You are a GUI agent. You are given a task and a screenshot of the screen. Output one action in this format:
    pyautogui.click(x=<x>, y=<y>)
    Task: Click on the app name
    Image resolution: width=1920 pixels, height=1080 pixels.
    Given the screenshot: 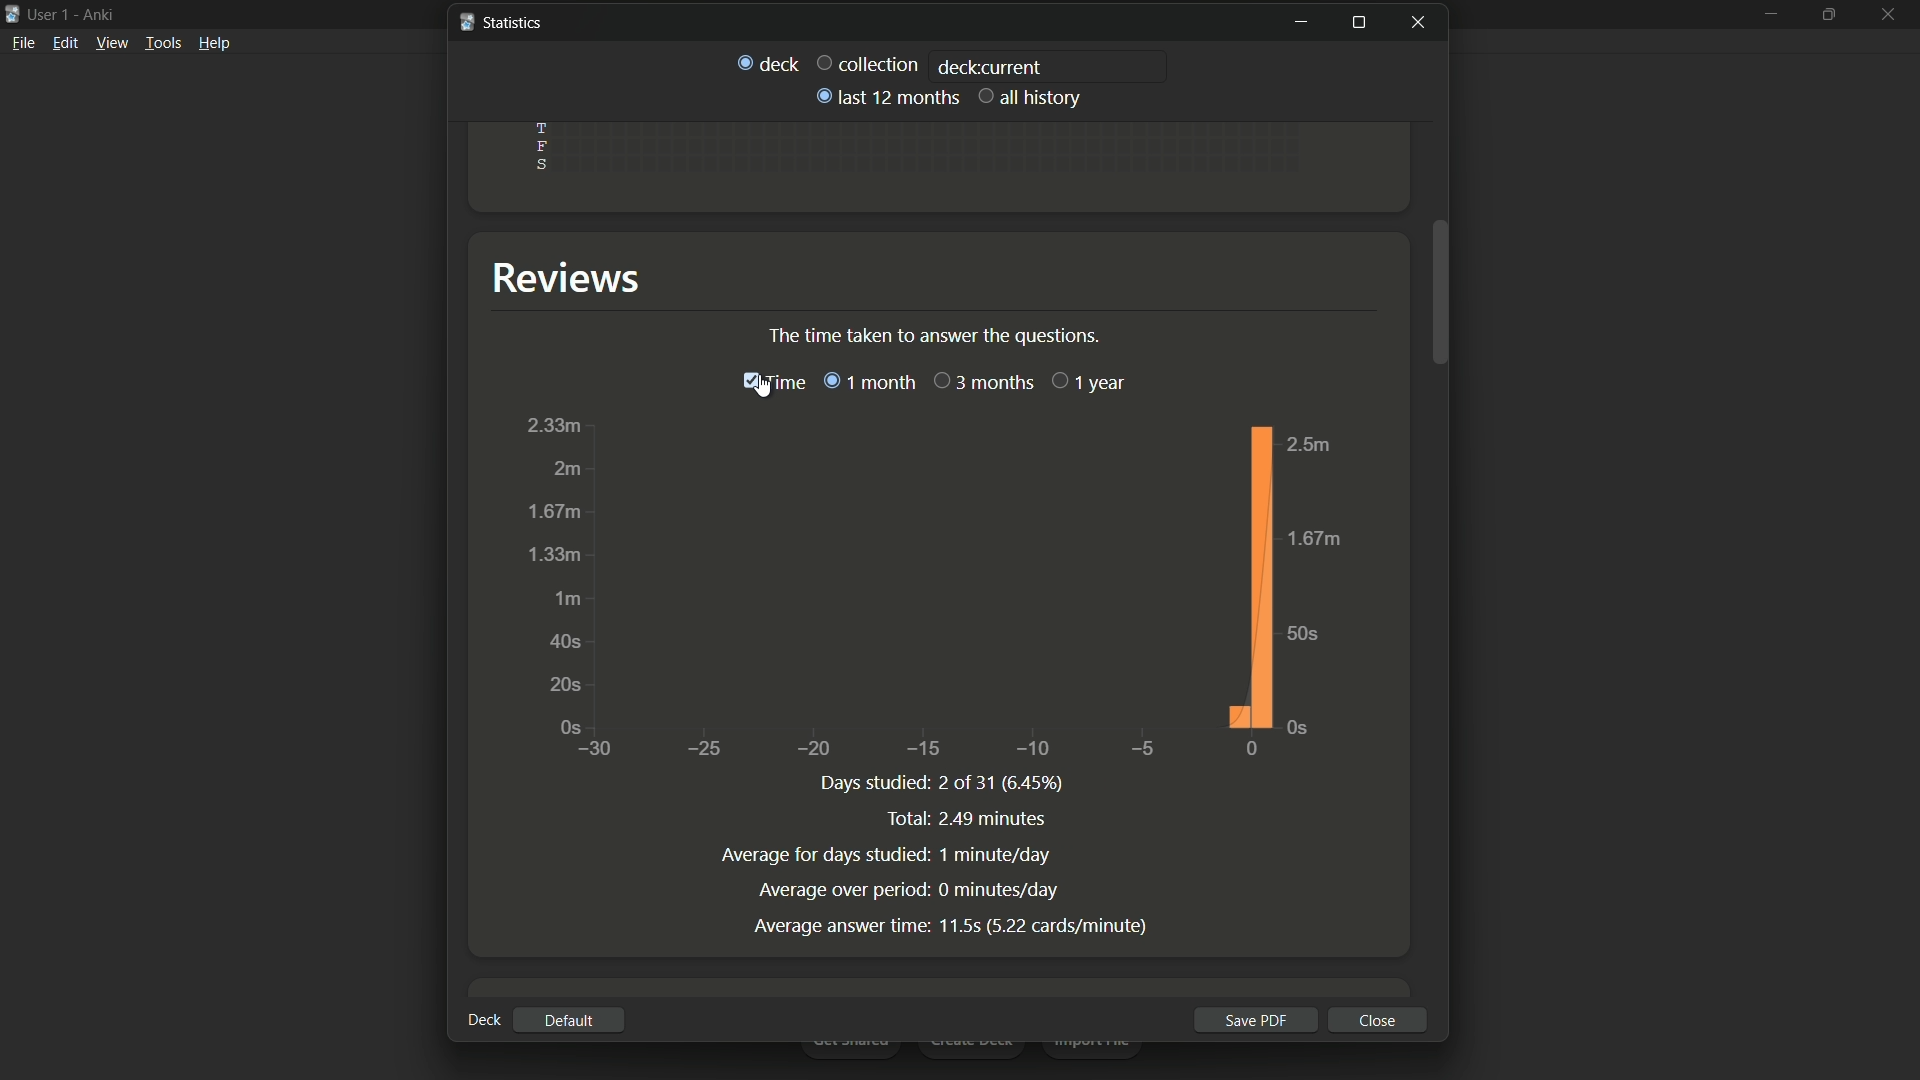 What is the action you would take?
    pyautogui.click(x=98, y=15)
    